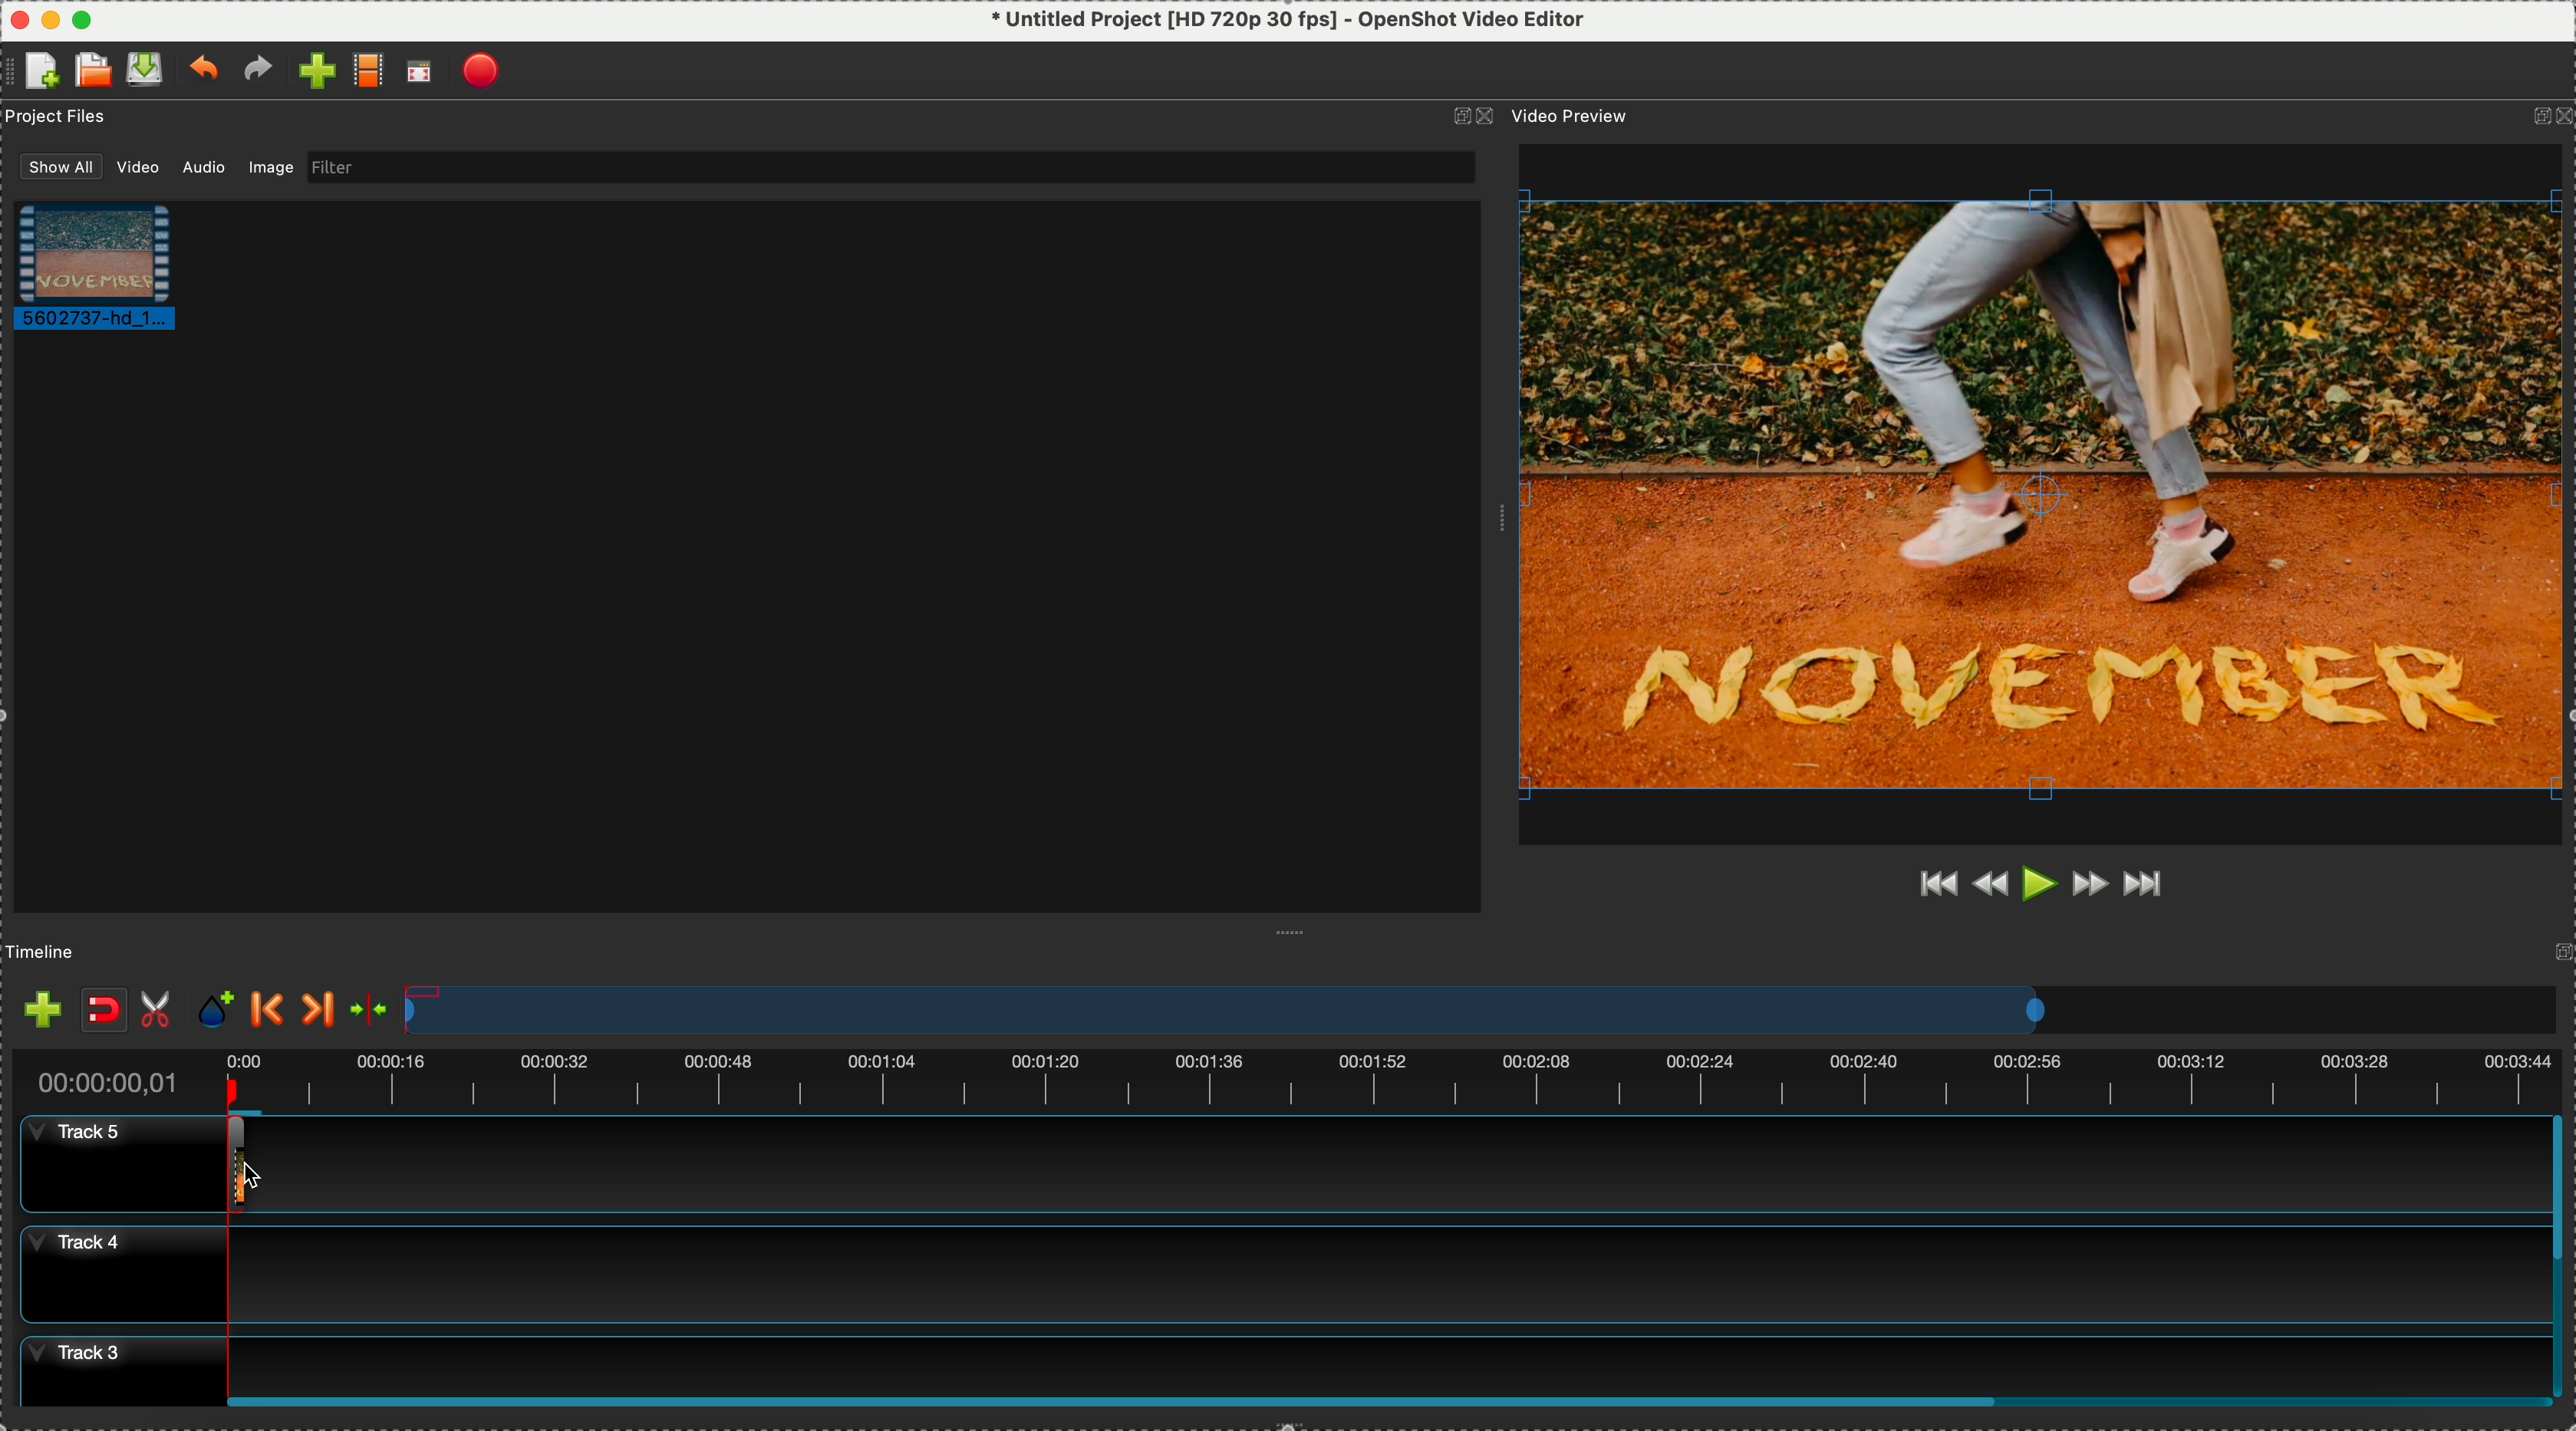 The image size is (2576, 1431). What do you see at coordinates (891, 167) in the screenshot?
I see `filter` at bounding box center [891, 167].